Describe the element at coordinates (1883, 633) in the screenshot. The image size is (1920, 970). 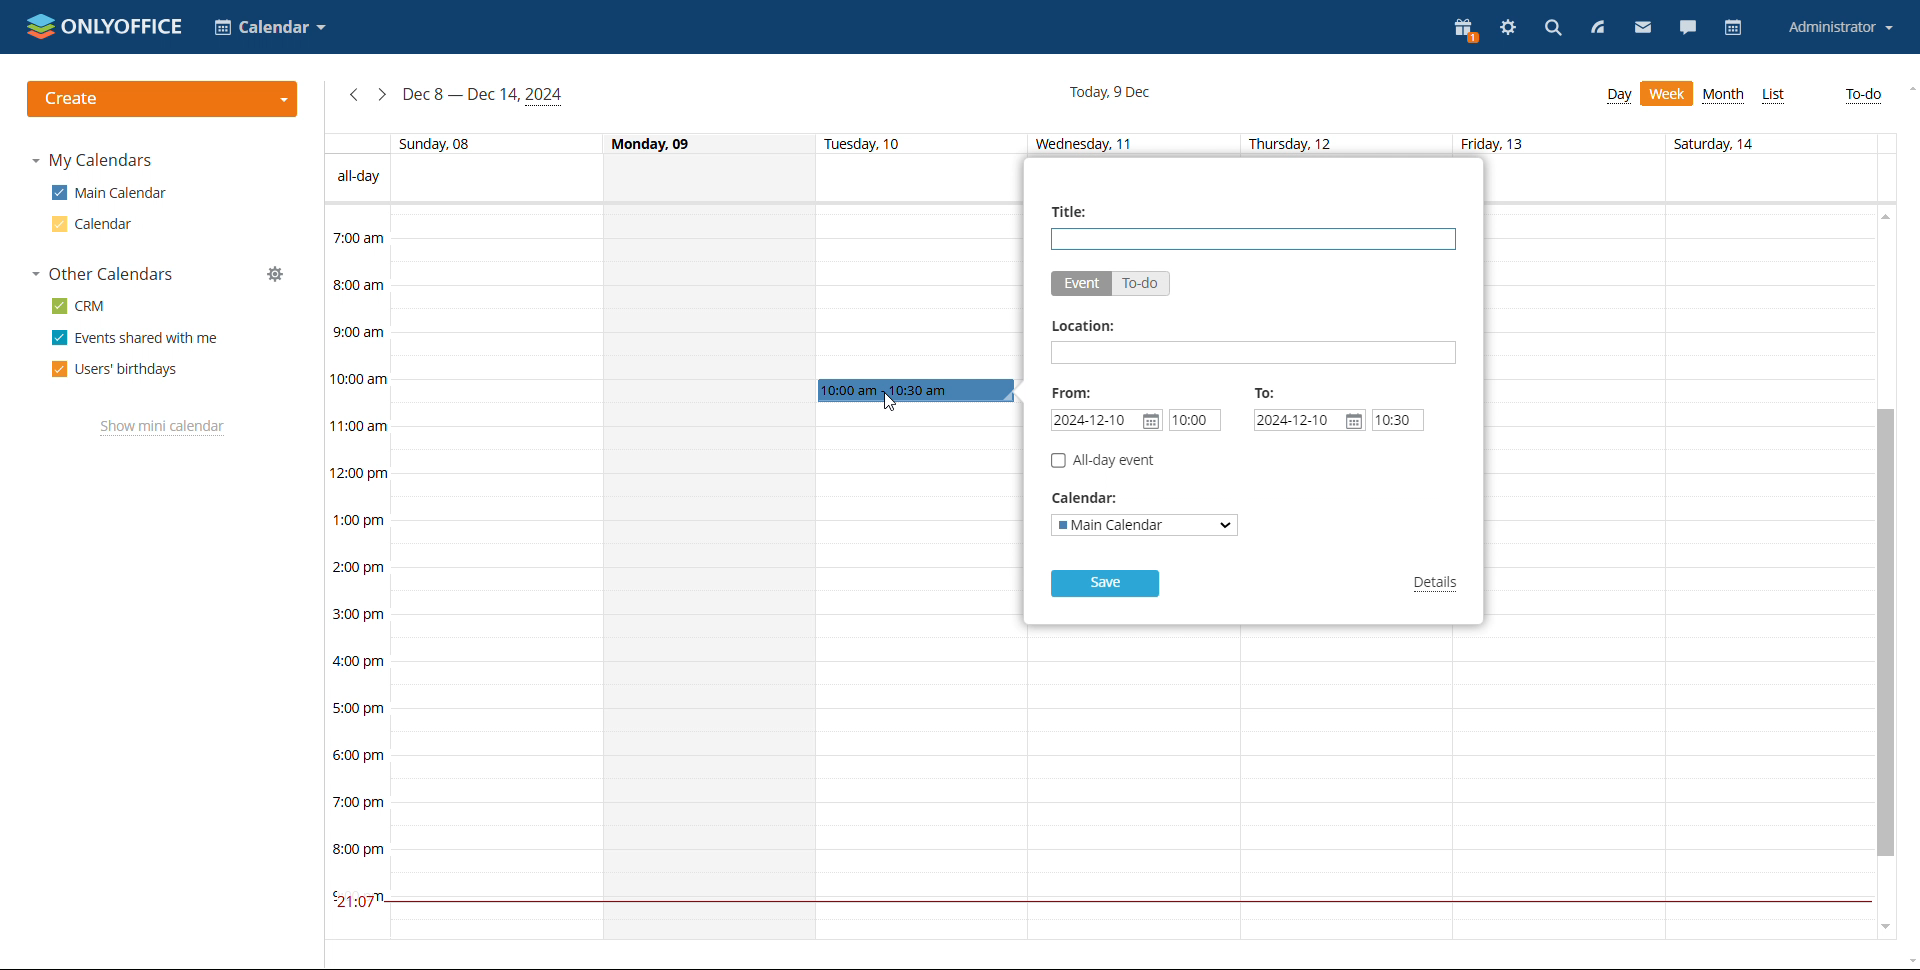
I see `scrollbar` at that location.